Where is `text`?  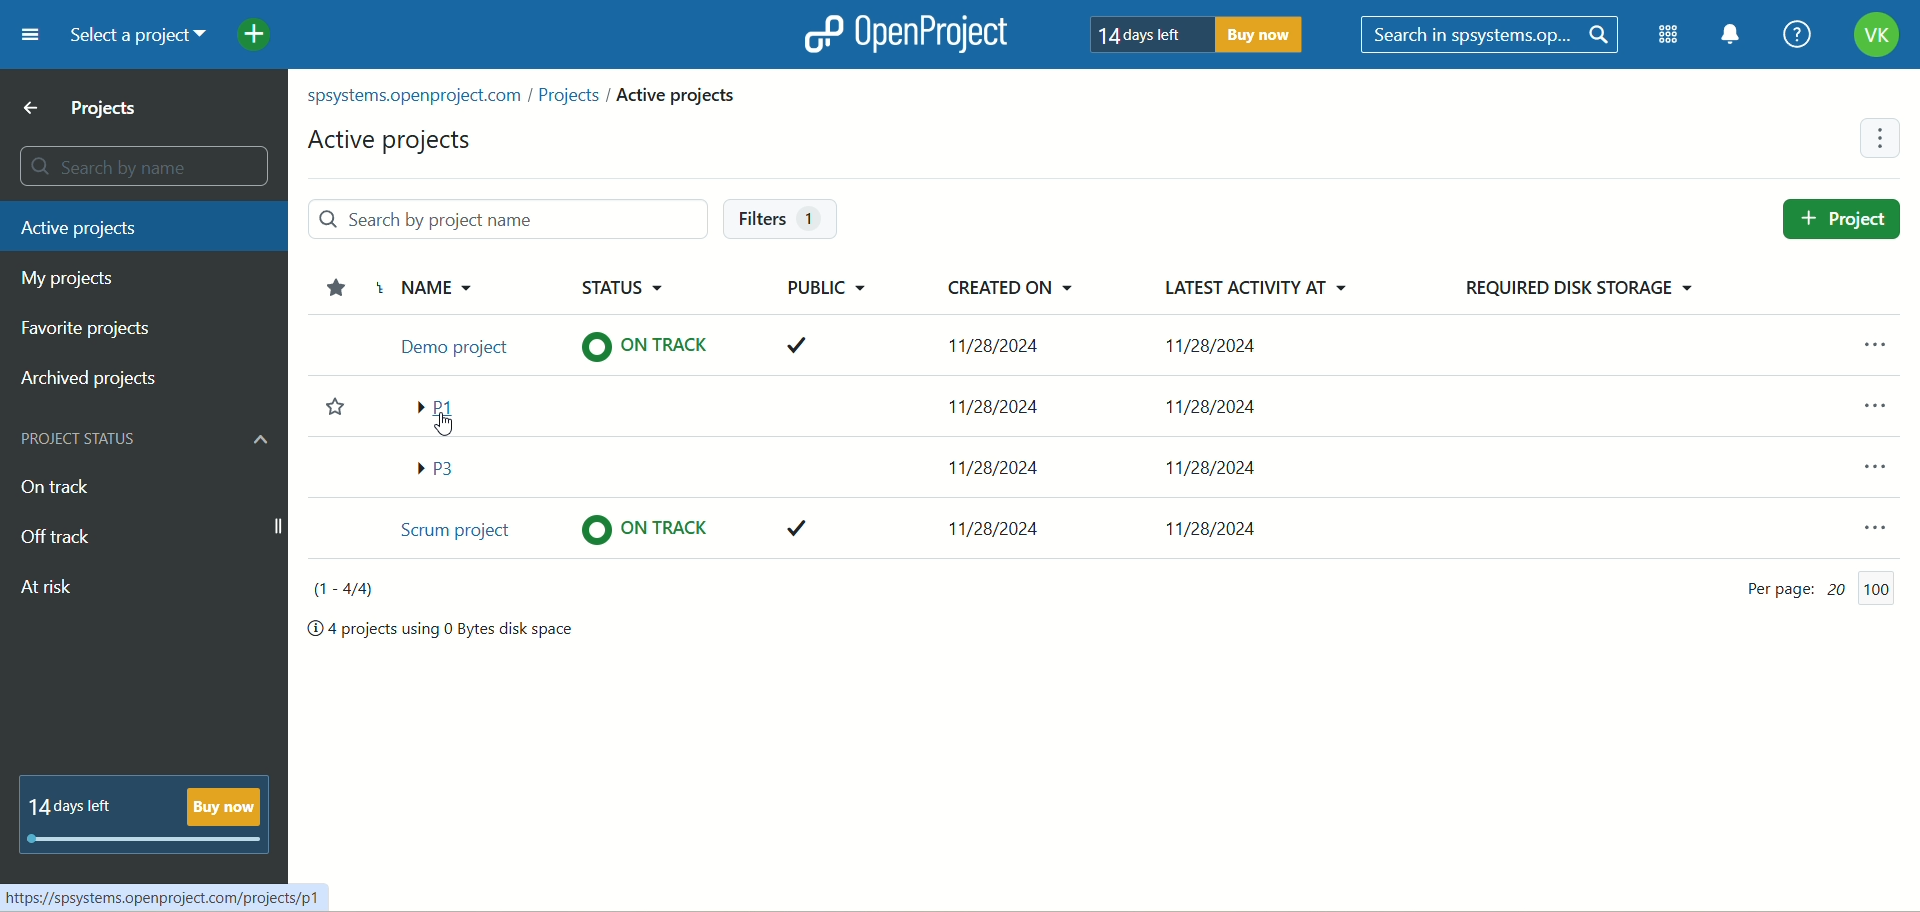 text is located at coordinates (445, 631).